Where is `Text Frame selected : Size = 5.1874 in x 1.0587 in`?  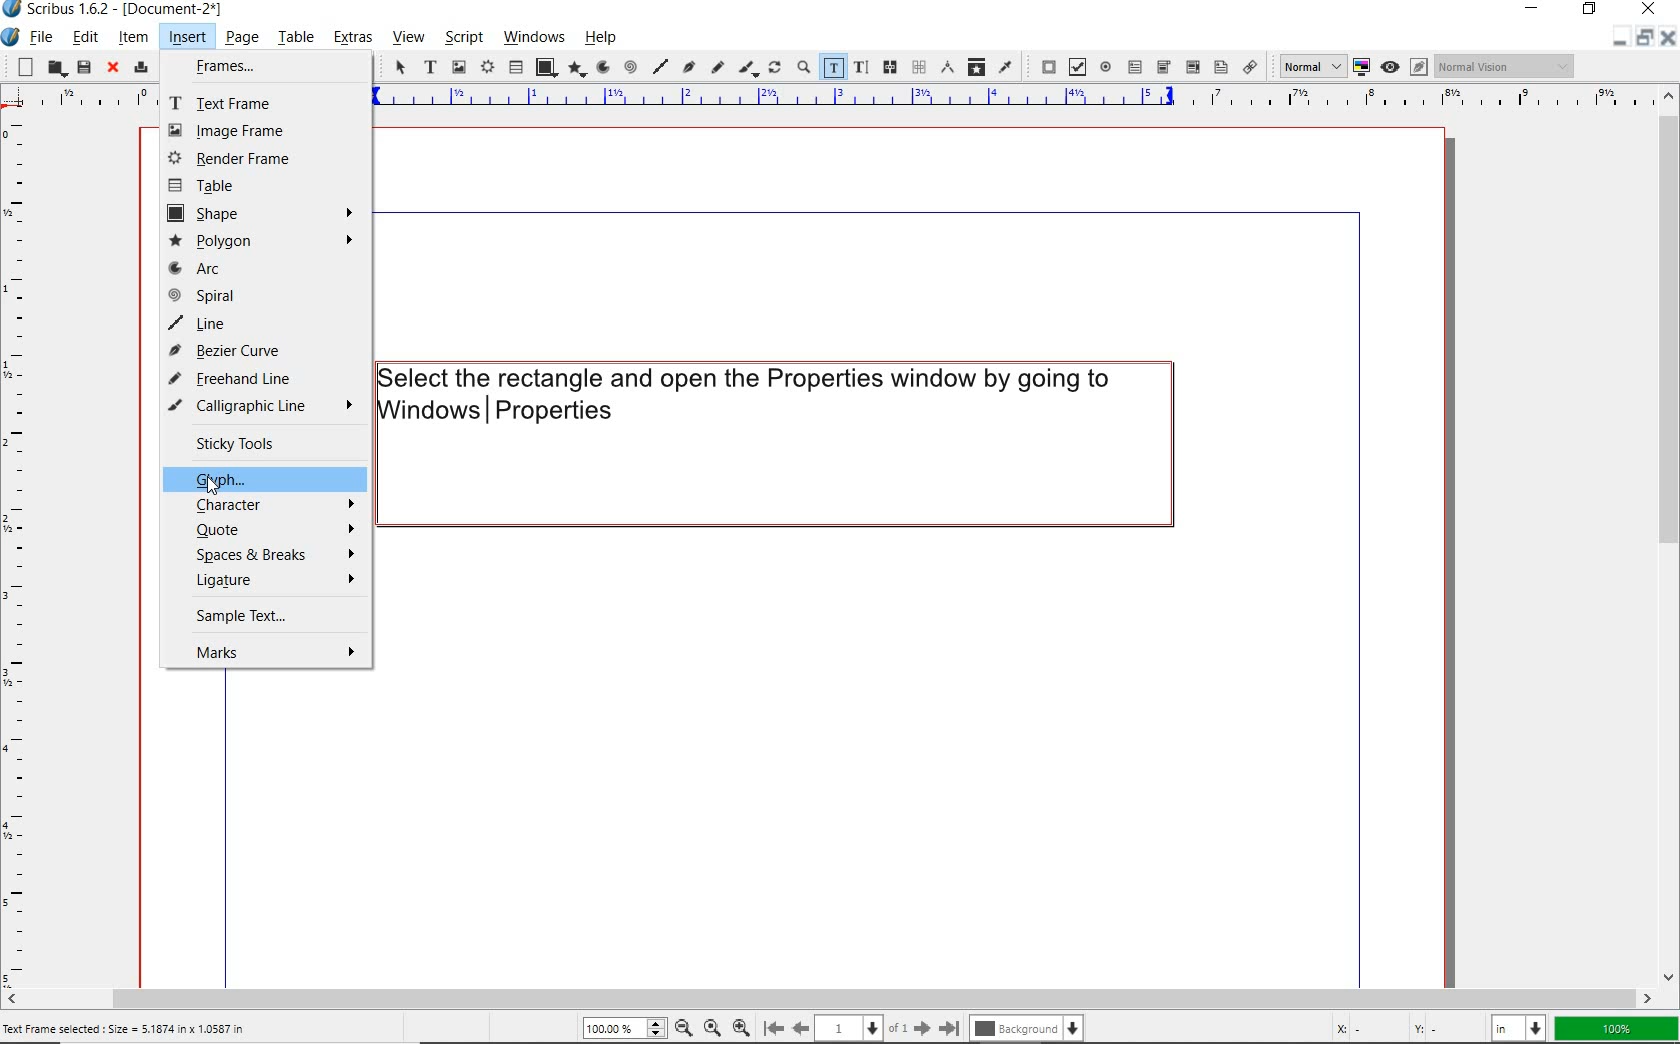
Text Frame selected : Size = 5.1874 in x 1.0587 in is located at coordinates (151, 1029).